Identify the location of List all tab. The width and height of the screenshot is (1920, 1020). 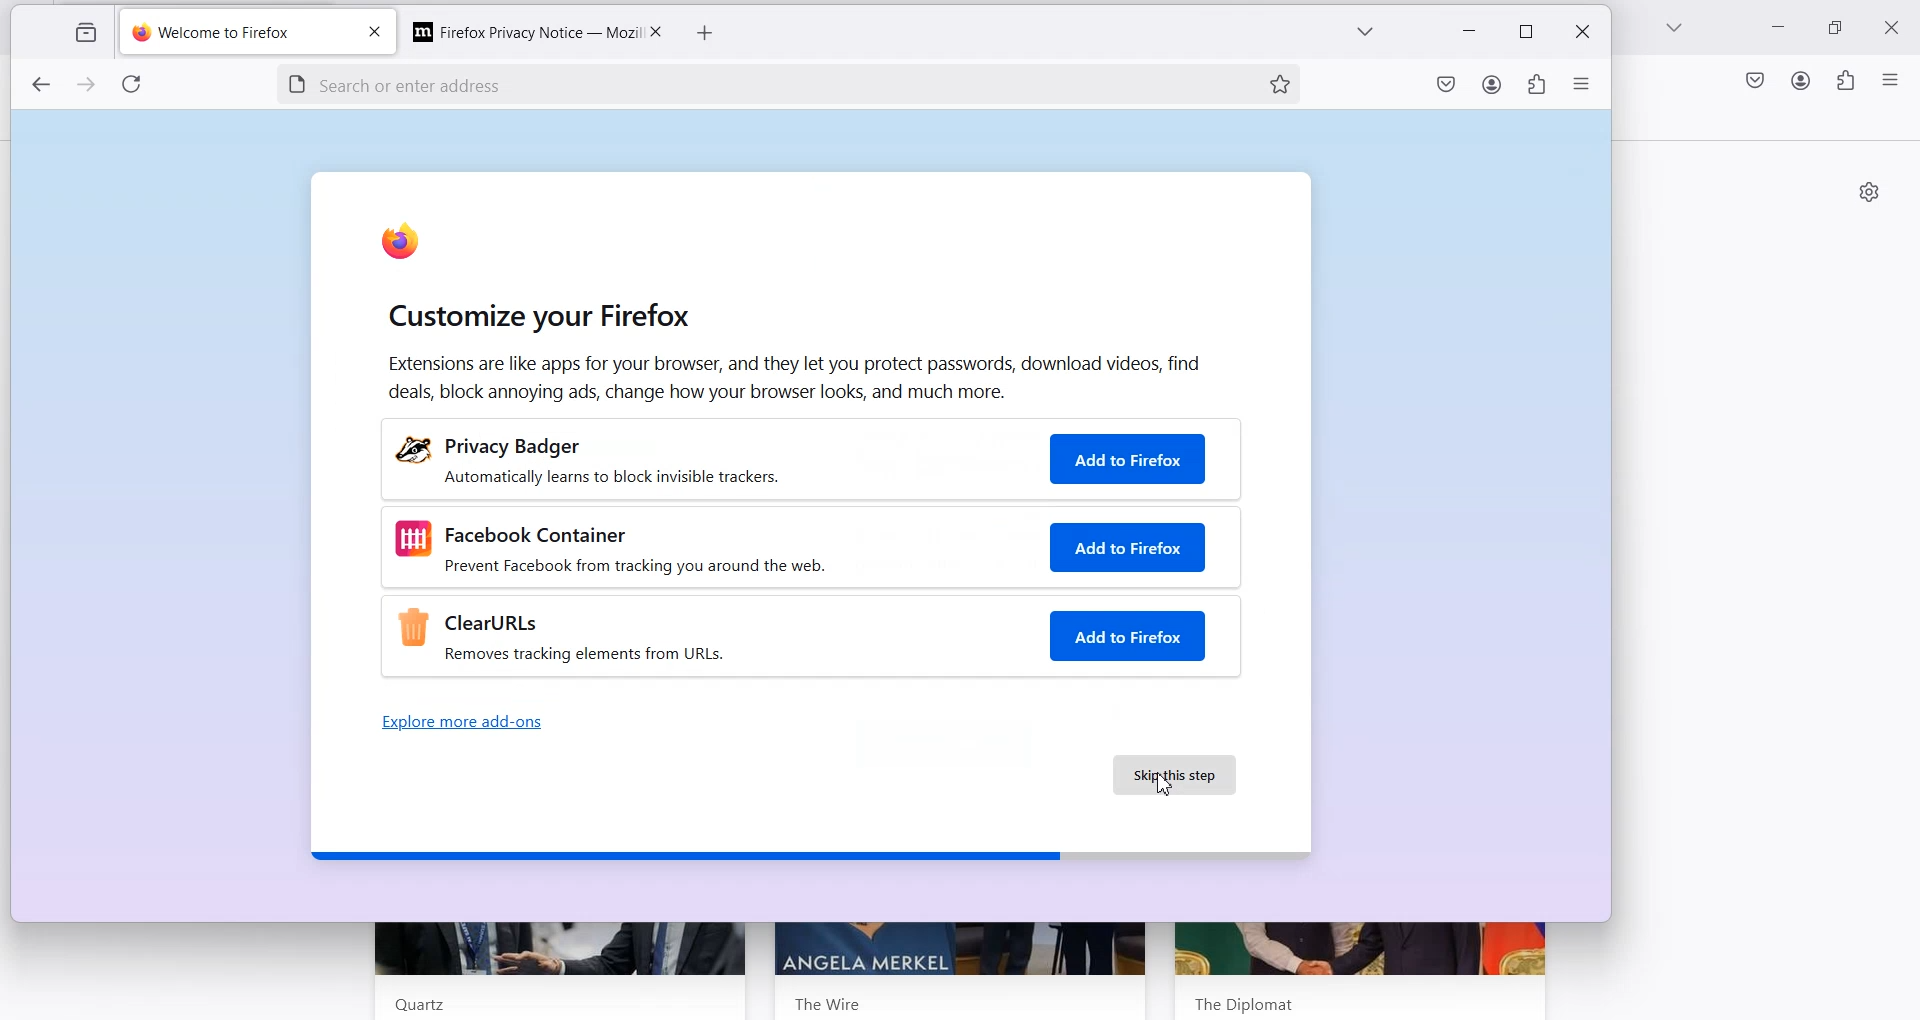
(1675, 29).